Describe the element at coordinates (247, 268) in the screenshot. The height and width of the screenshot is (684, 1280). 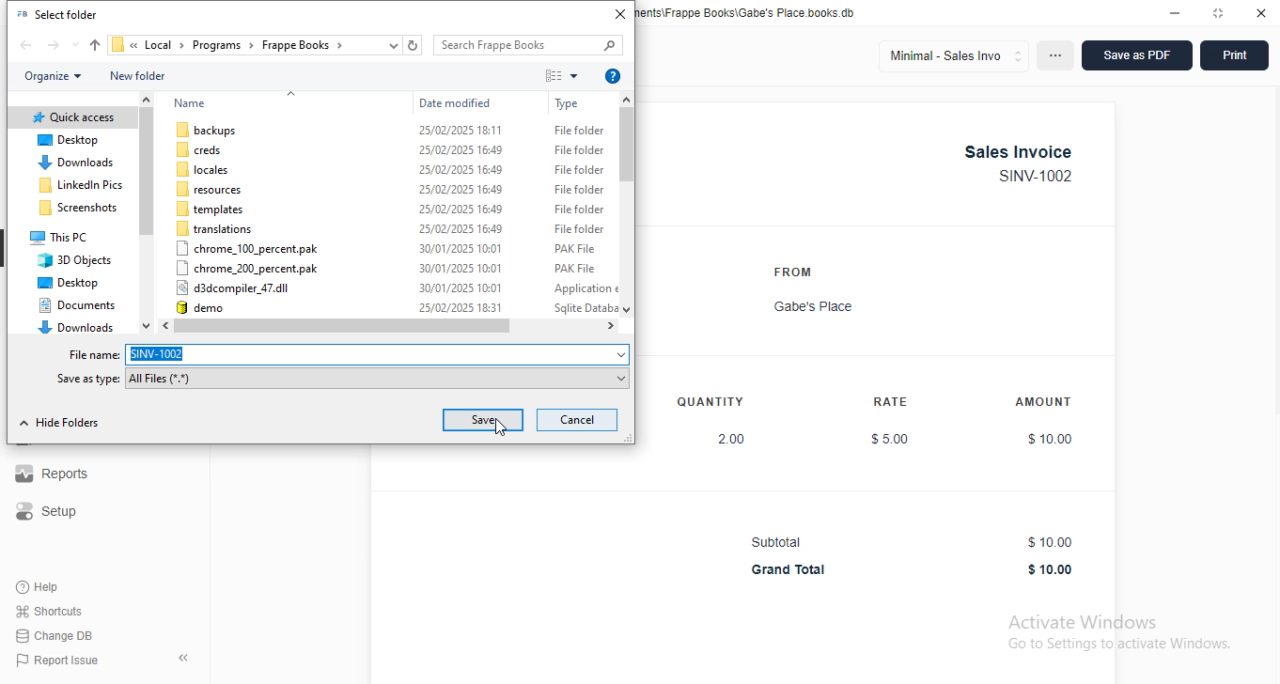
I see `chrome_200_percent.pak` at that location.